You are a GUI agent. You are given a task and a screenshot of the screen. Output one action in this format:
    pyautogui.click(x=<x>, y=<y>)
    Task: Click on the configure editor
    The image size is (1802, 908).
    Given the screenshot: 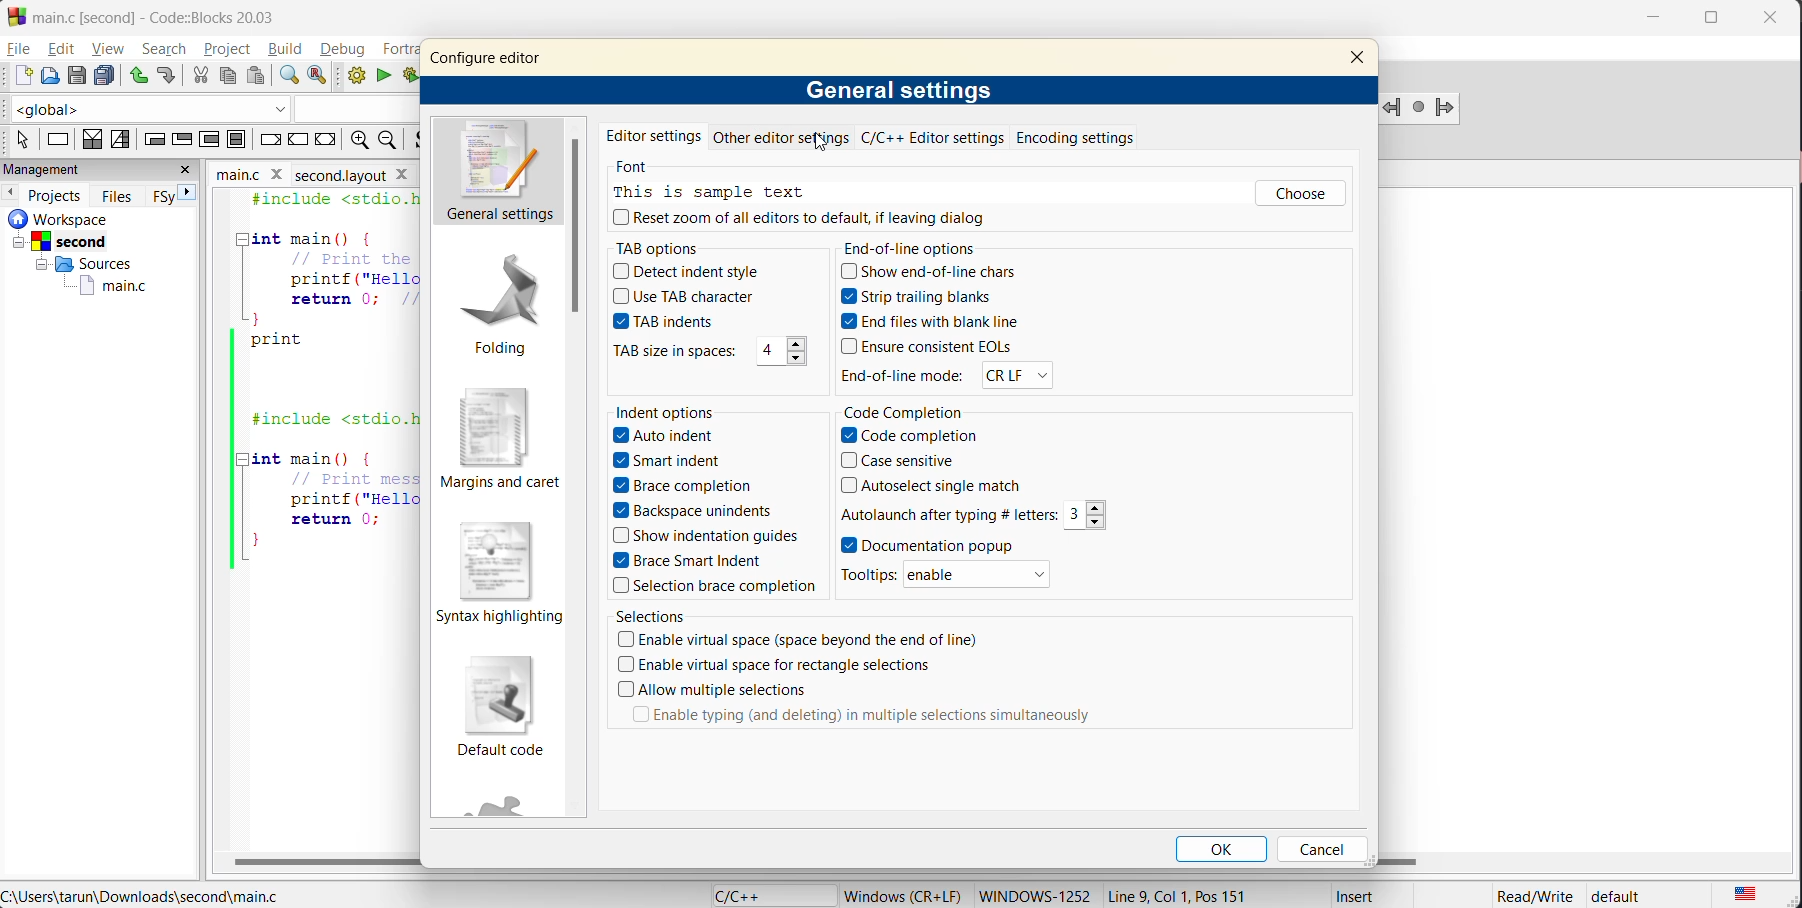 What is the action you would take?
    pyautogui.click(x=486, y=58)
    